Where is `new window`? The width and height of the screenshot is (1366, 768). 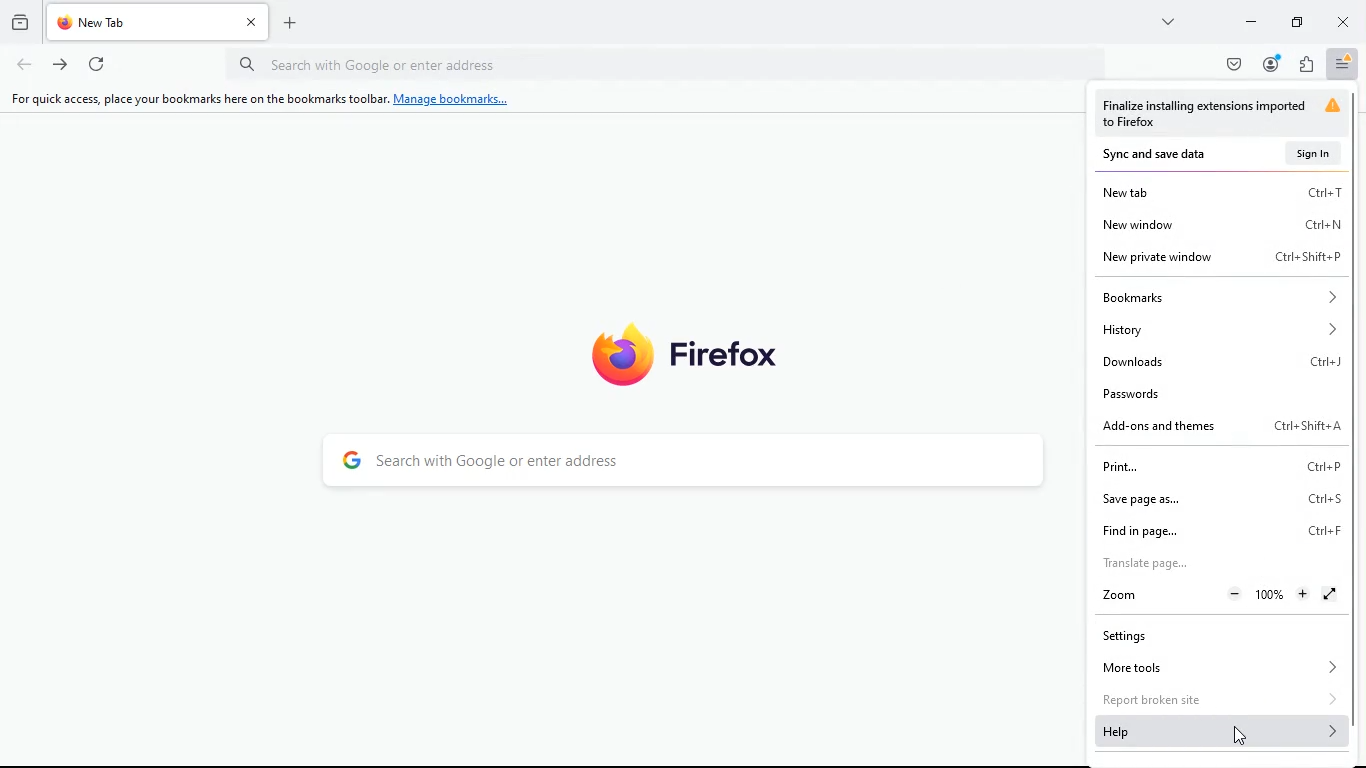 new window is located at coordinates (1229, 226).